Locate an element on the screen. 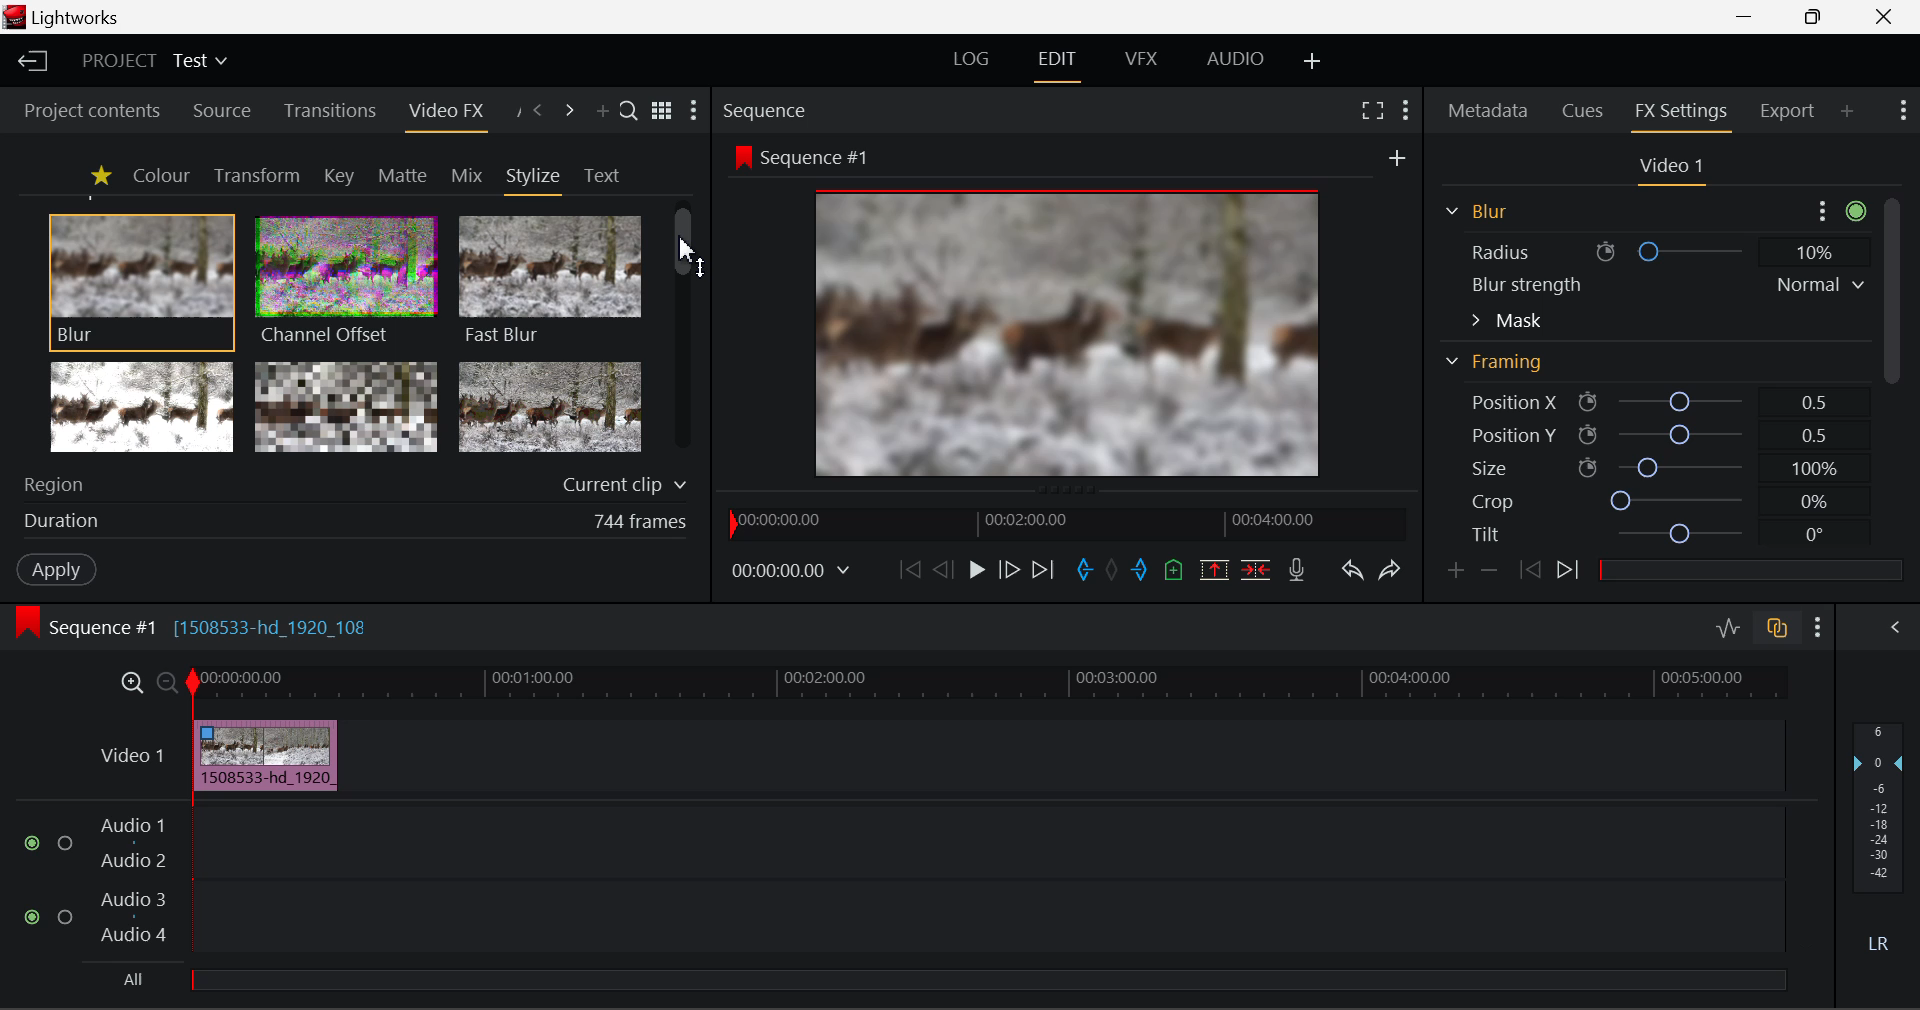  Video FX Panel Open is located at coordinates (451, 113).